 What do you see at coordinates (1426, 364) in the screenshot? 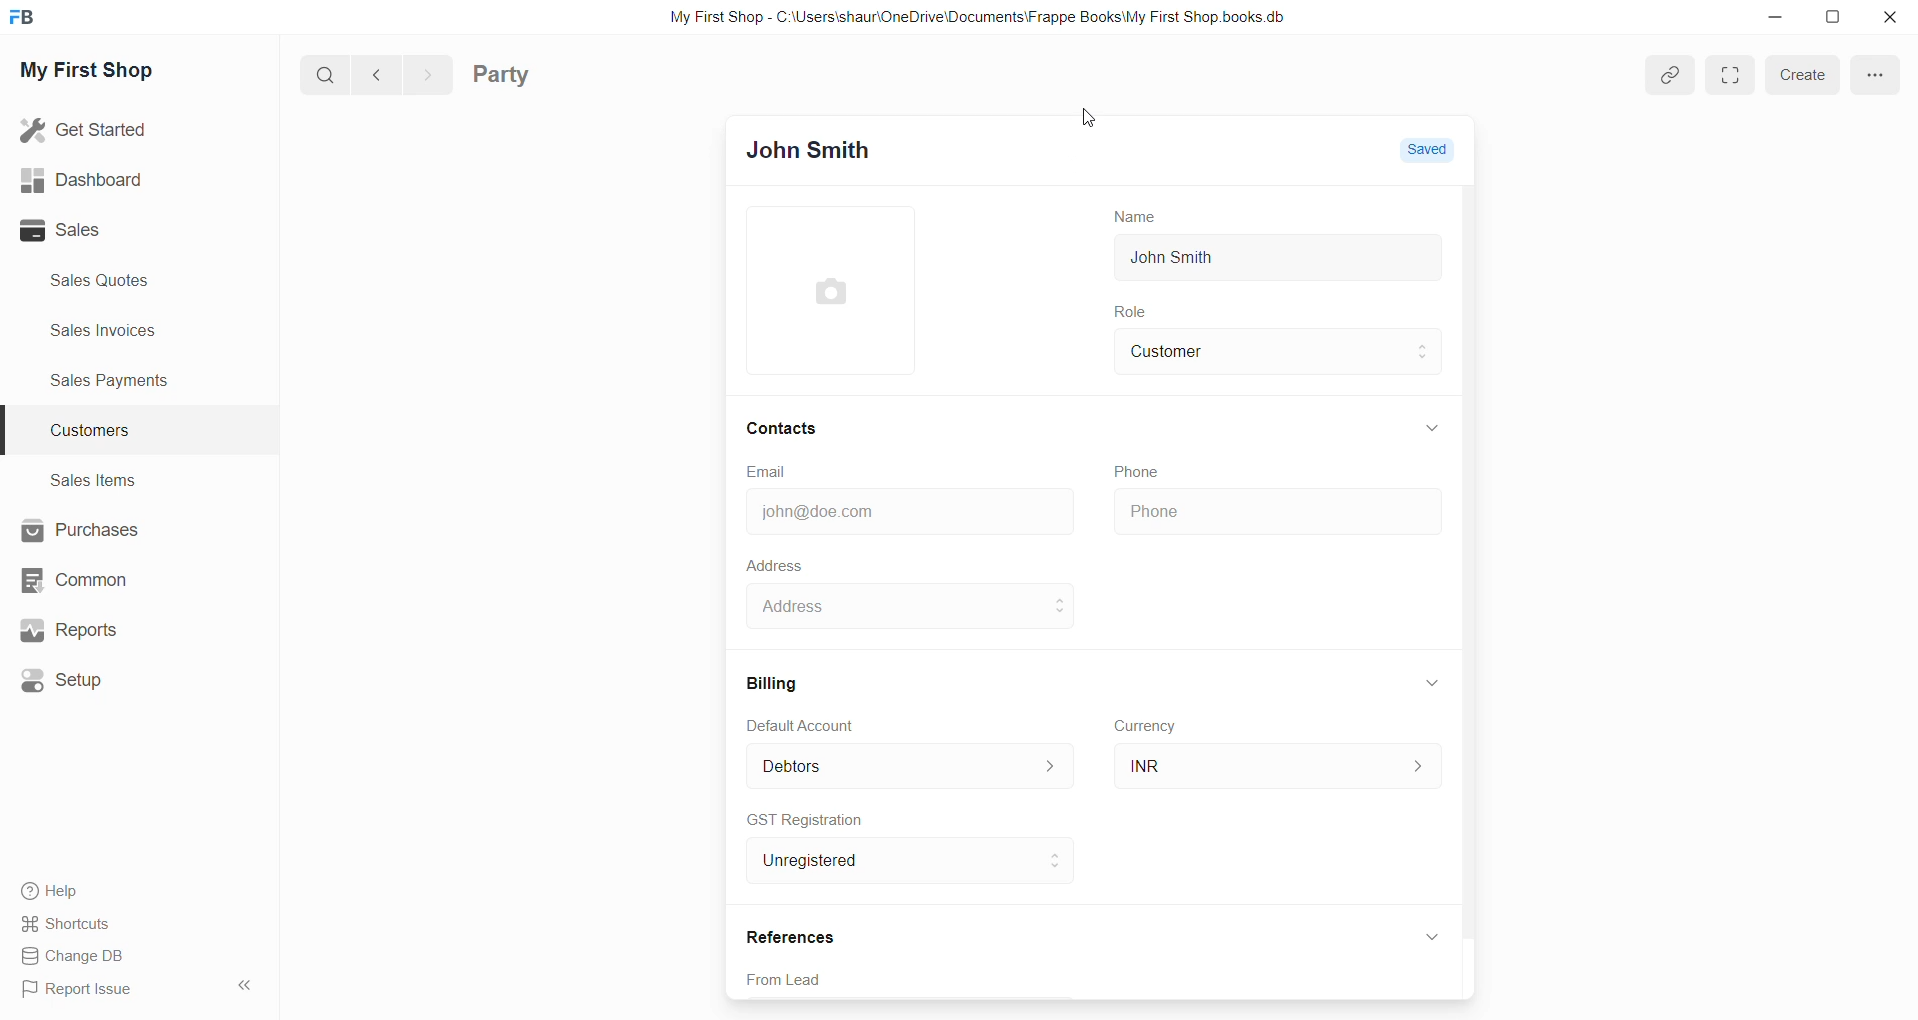
I see `move to down role` at bounding box center [1426, 364].